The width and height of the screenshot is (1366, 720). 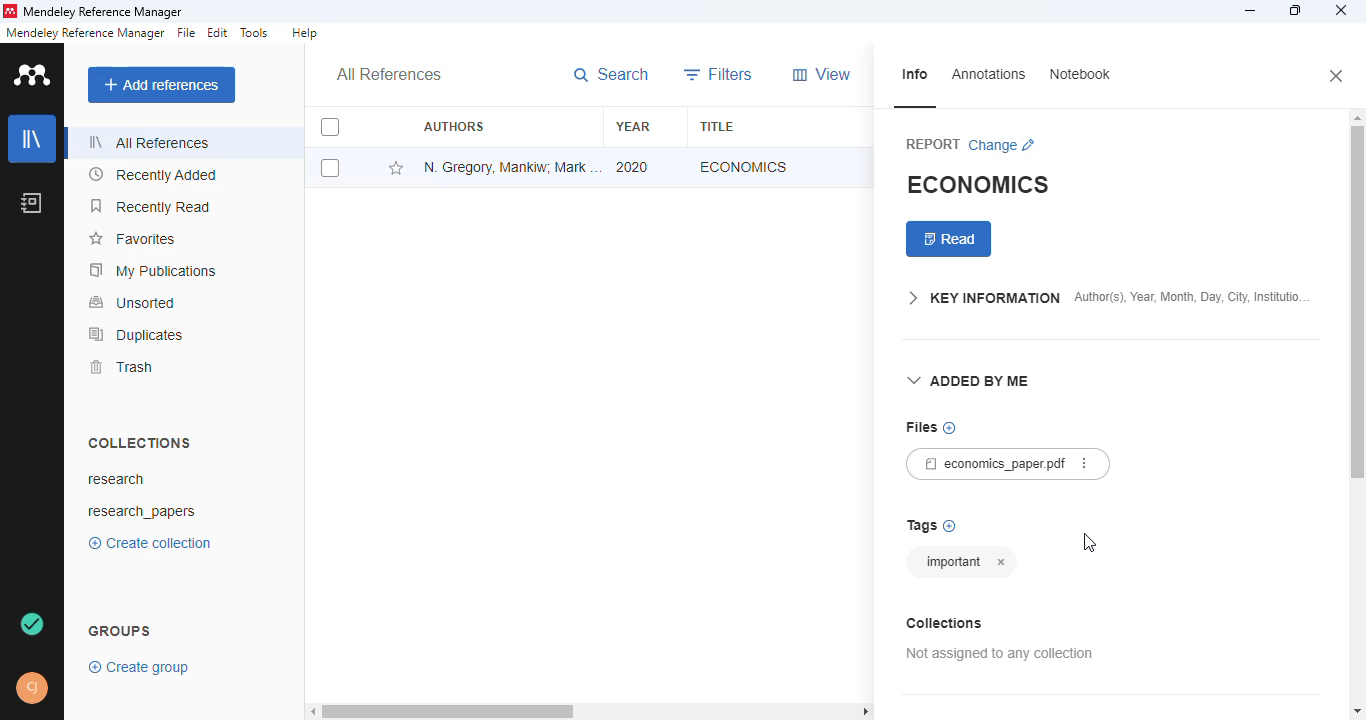 I want to click on change, so click(x=1002, y=146).